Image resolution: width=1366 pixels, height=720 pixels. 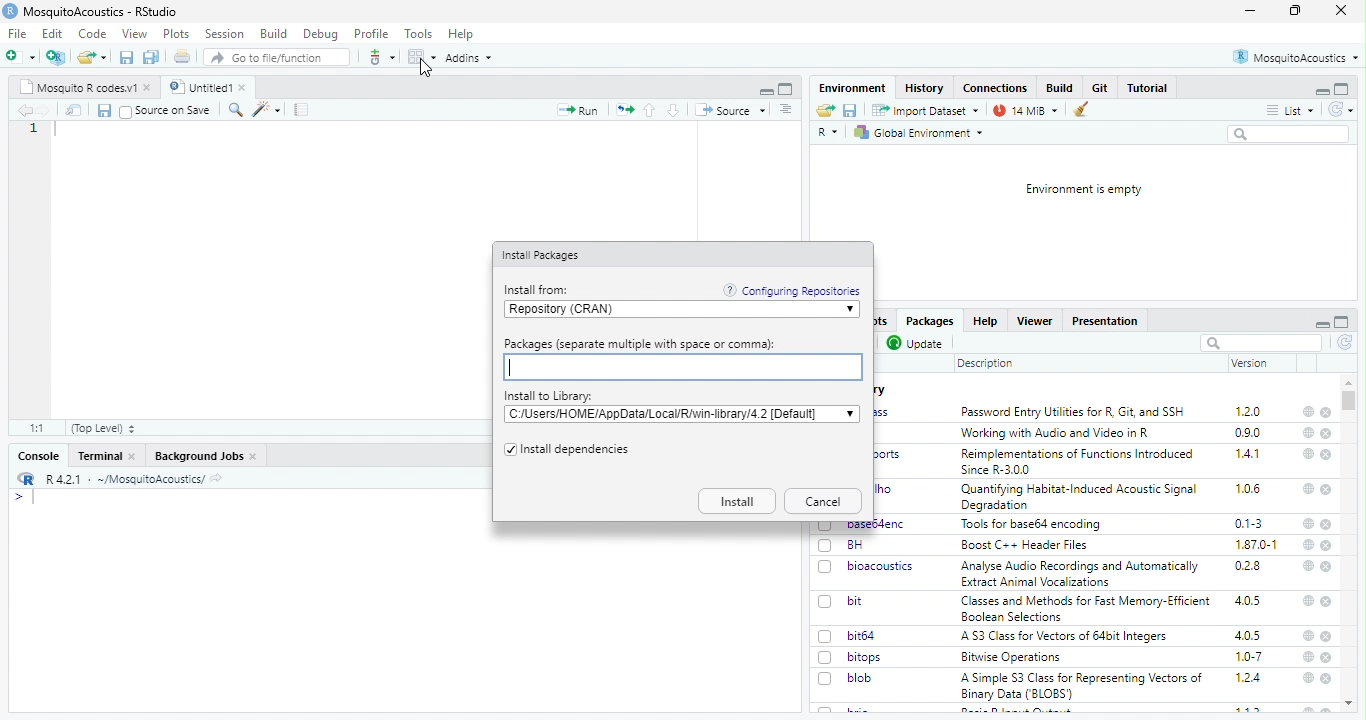 I want to click on close, so click(x=245, y=87).